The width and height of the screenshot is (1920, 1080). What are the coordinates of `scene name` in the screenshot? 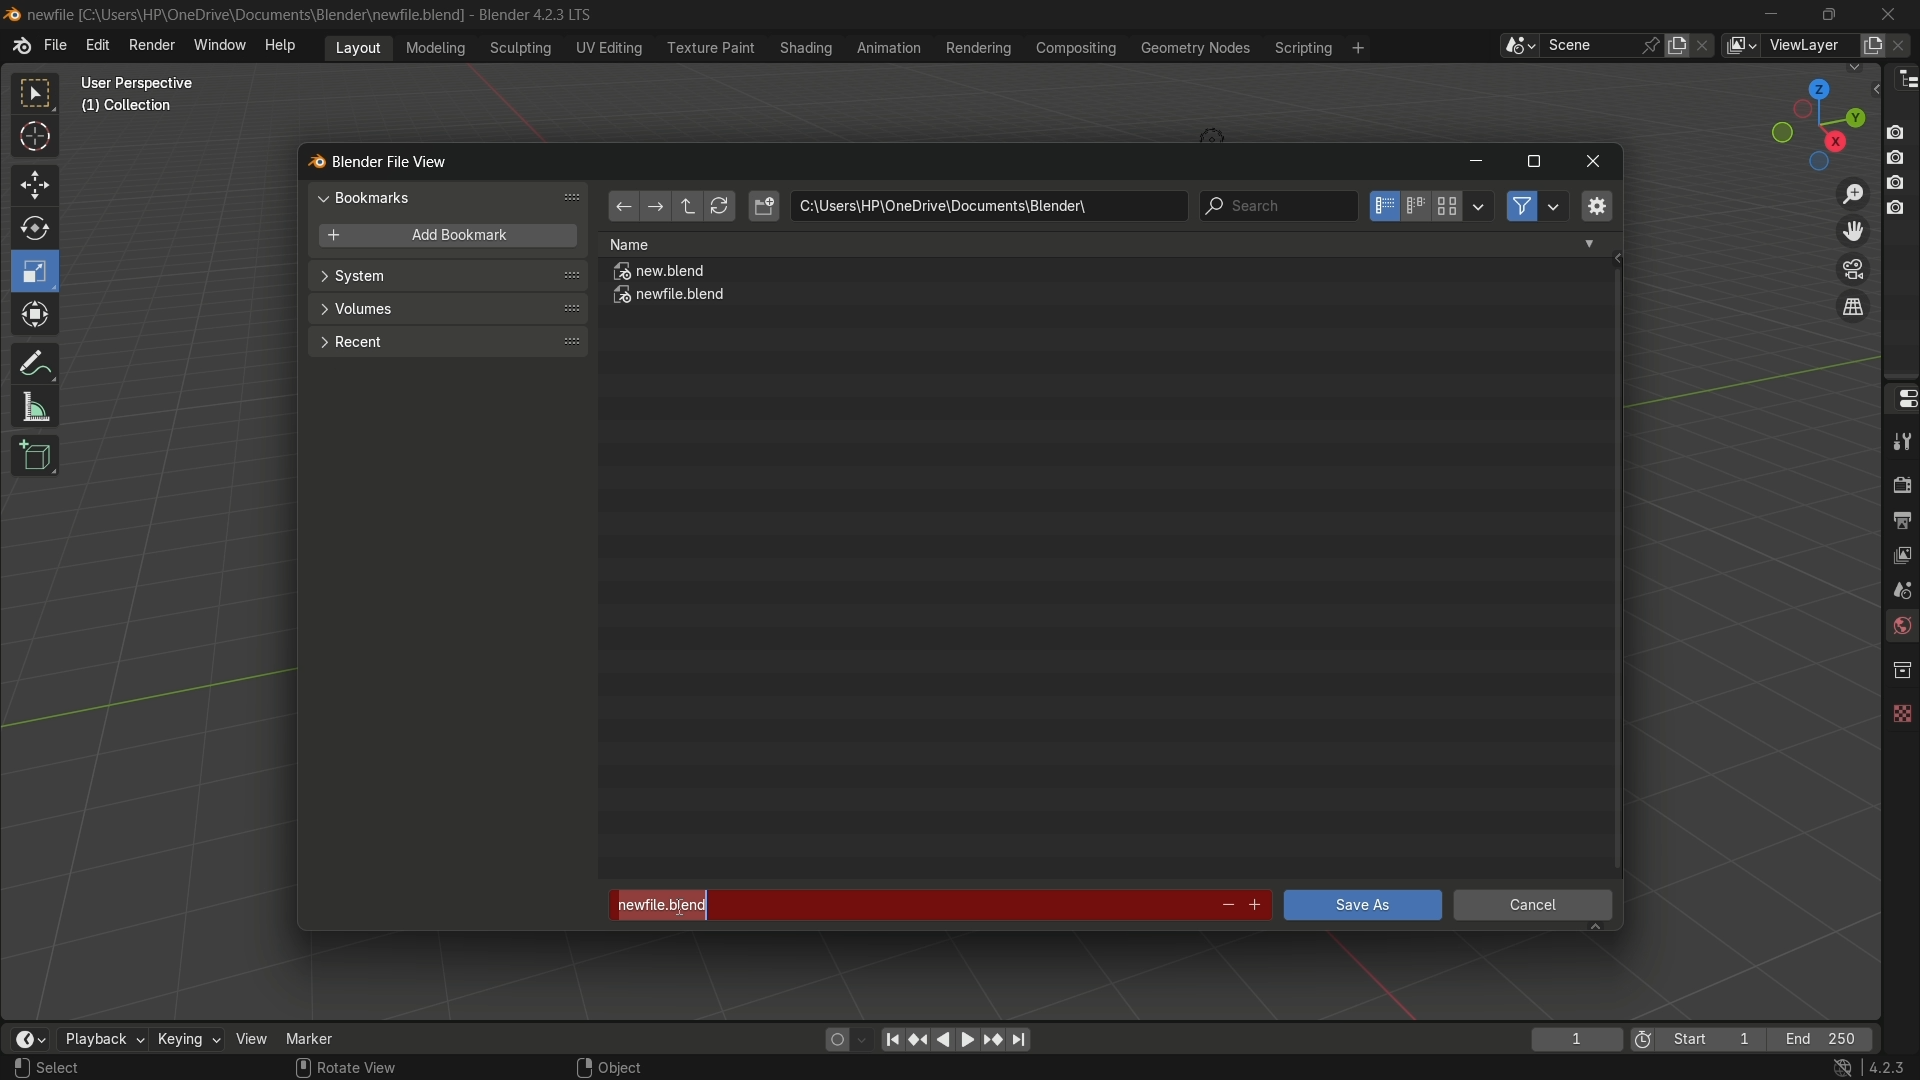 It's located at (1589, 44).